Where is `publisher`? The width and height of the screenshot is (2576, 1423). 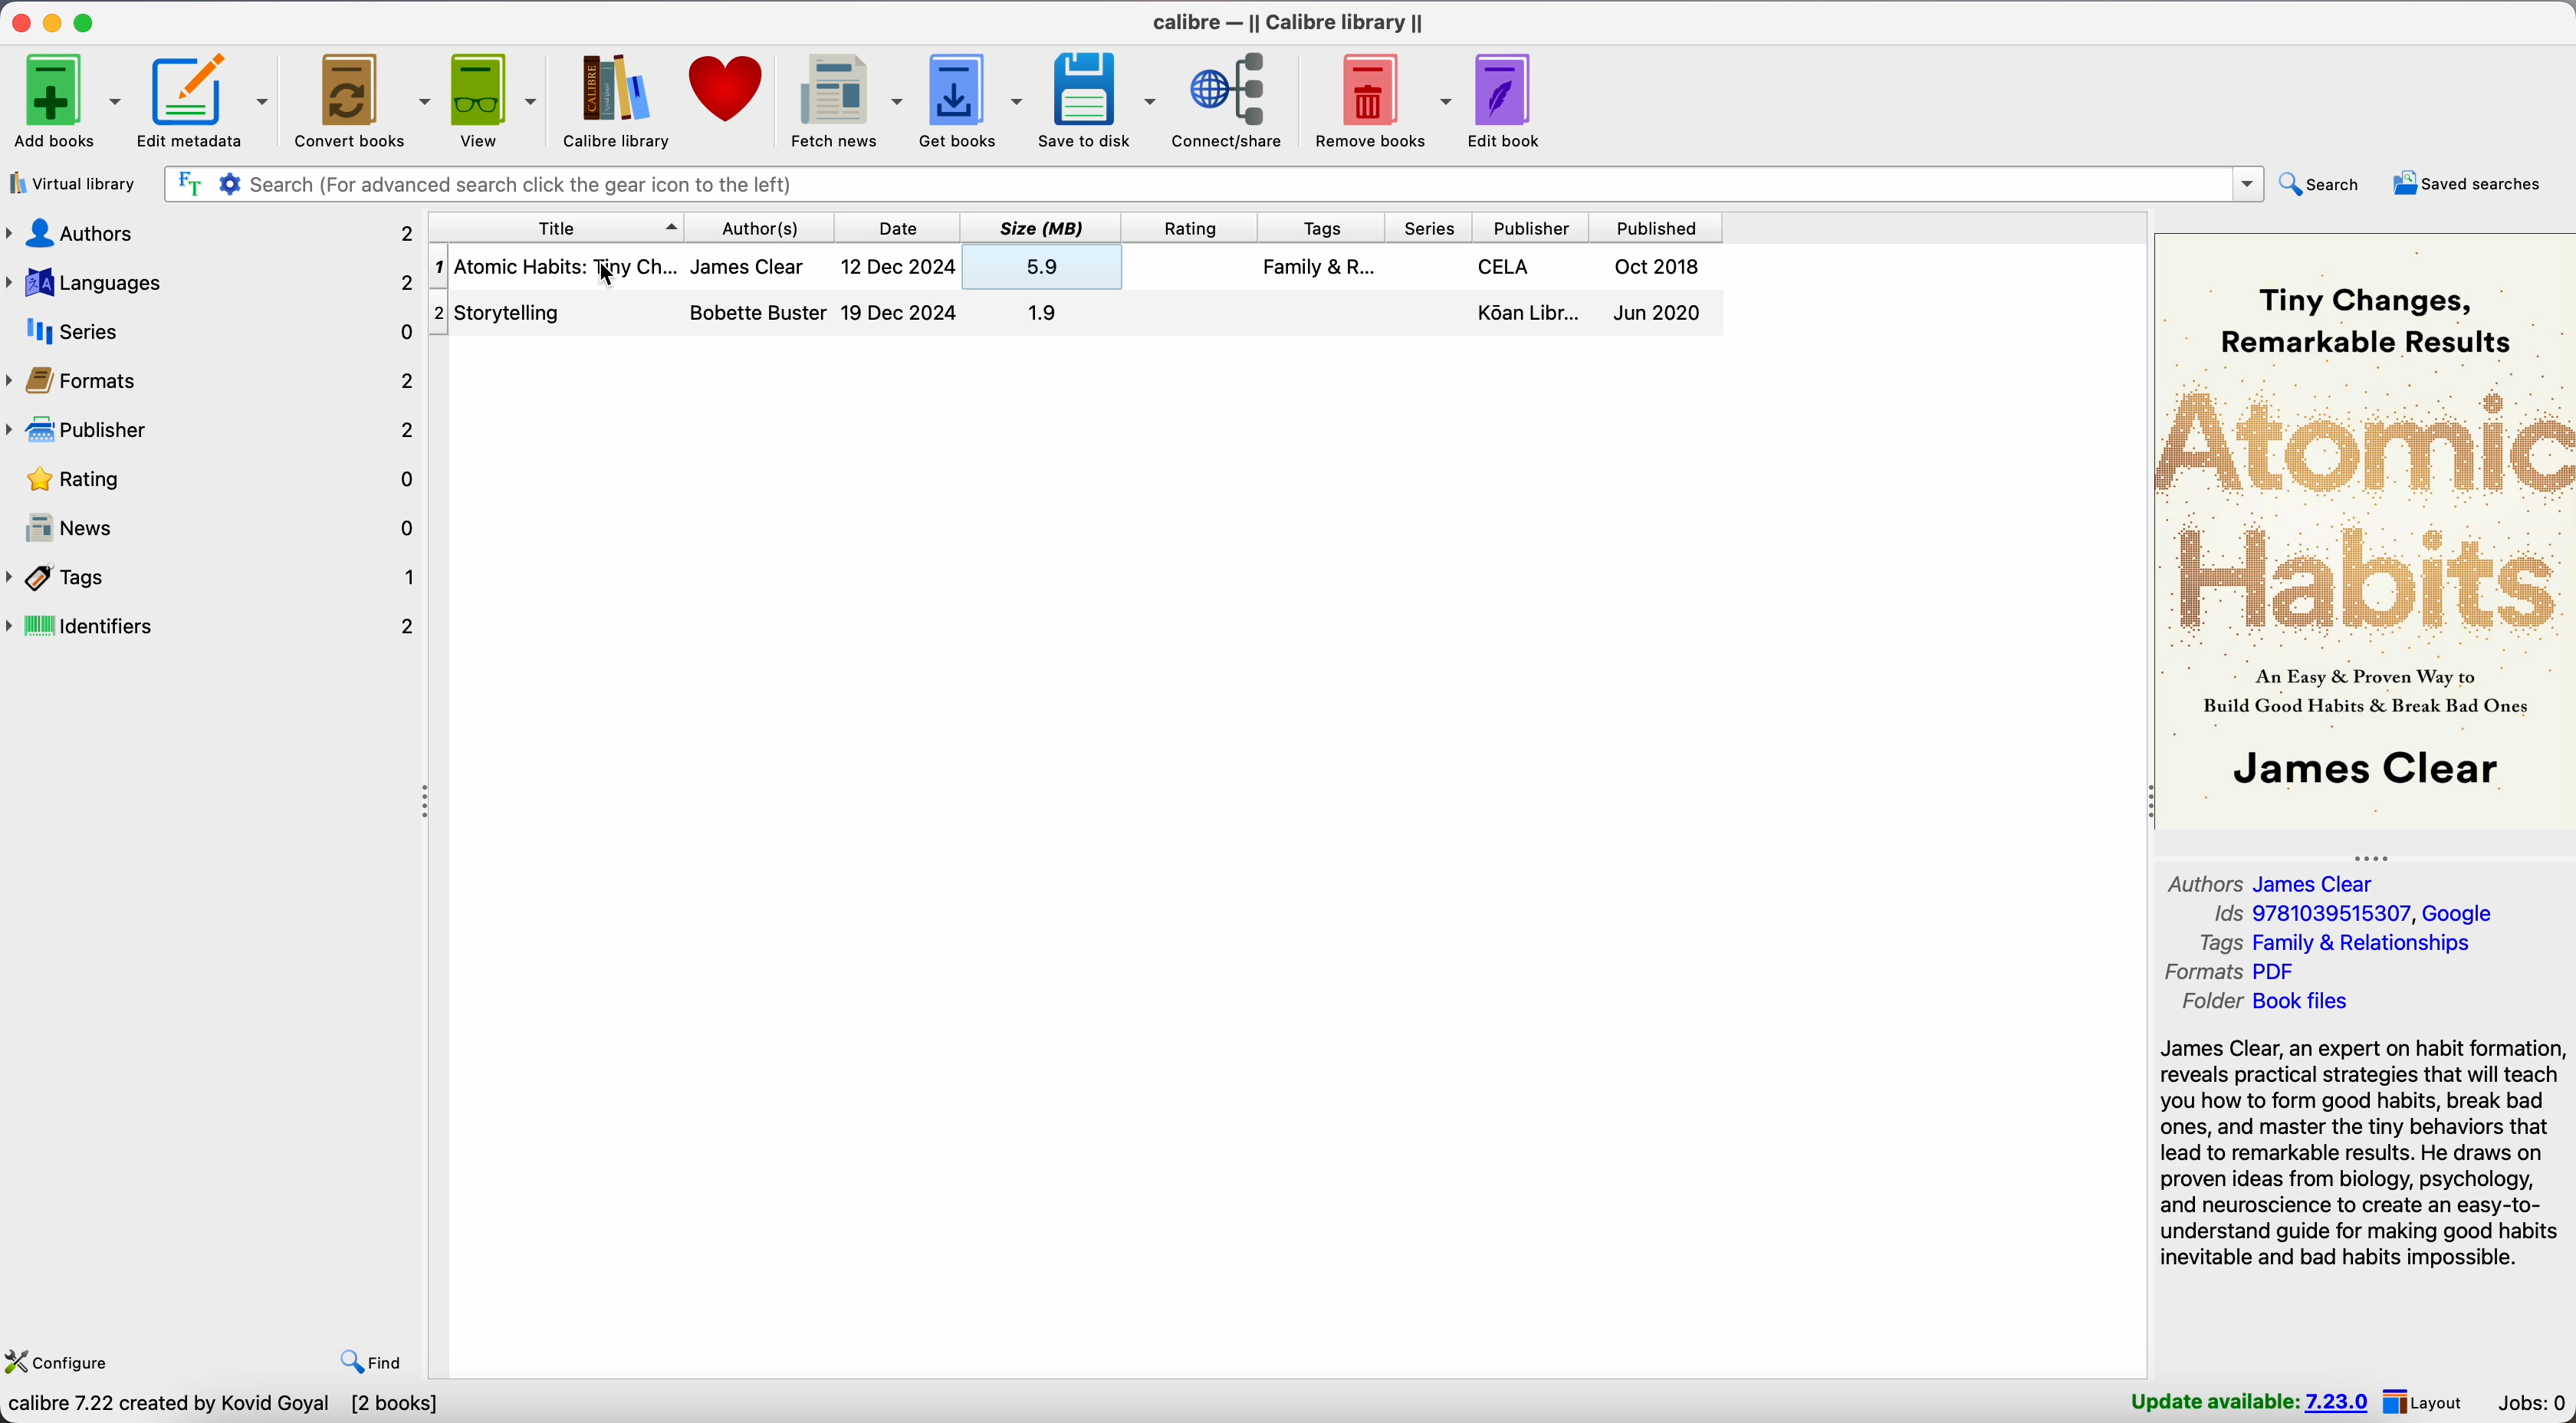 publisher is located at coordinates (214, 429).